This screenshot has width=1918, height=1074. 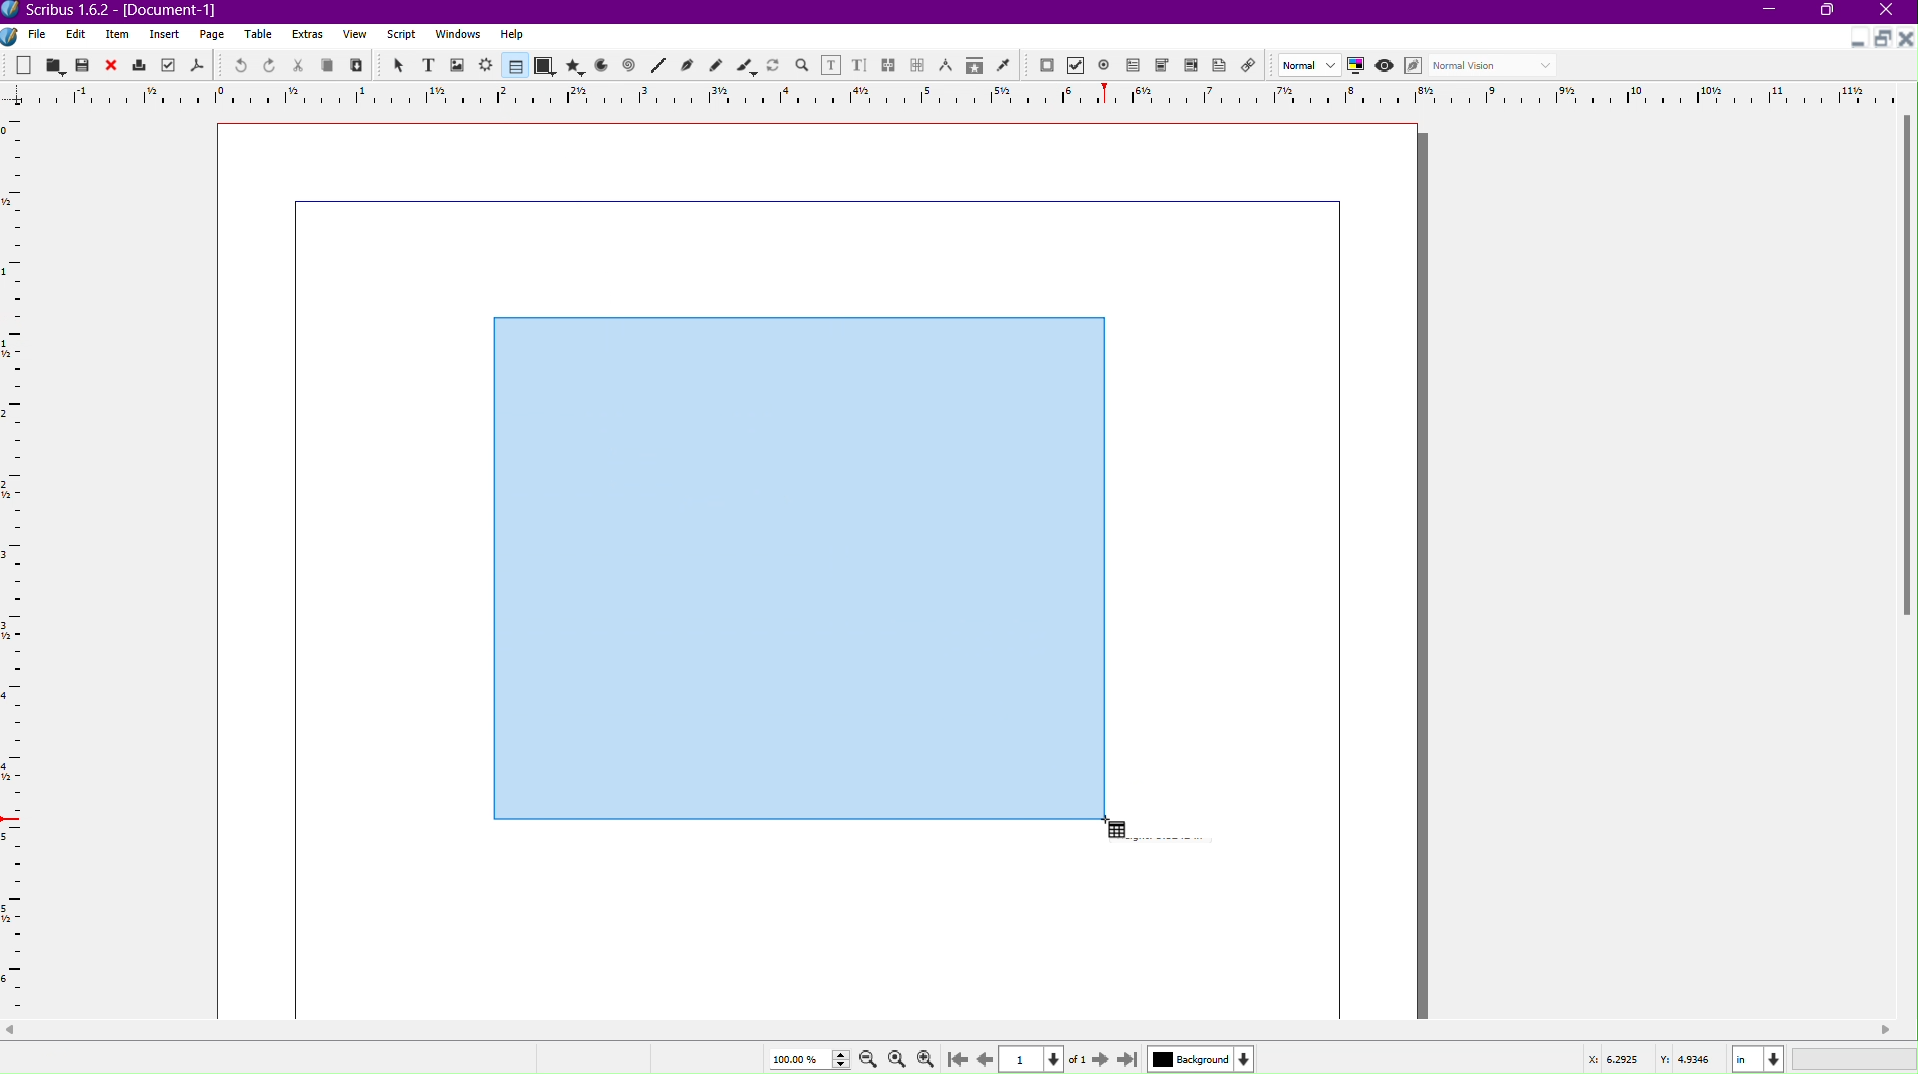 What do you see at coordinates (1113, 830) in the screenshot?
I see `Cursor` at bounding box center [1113, 830].